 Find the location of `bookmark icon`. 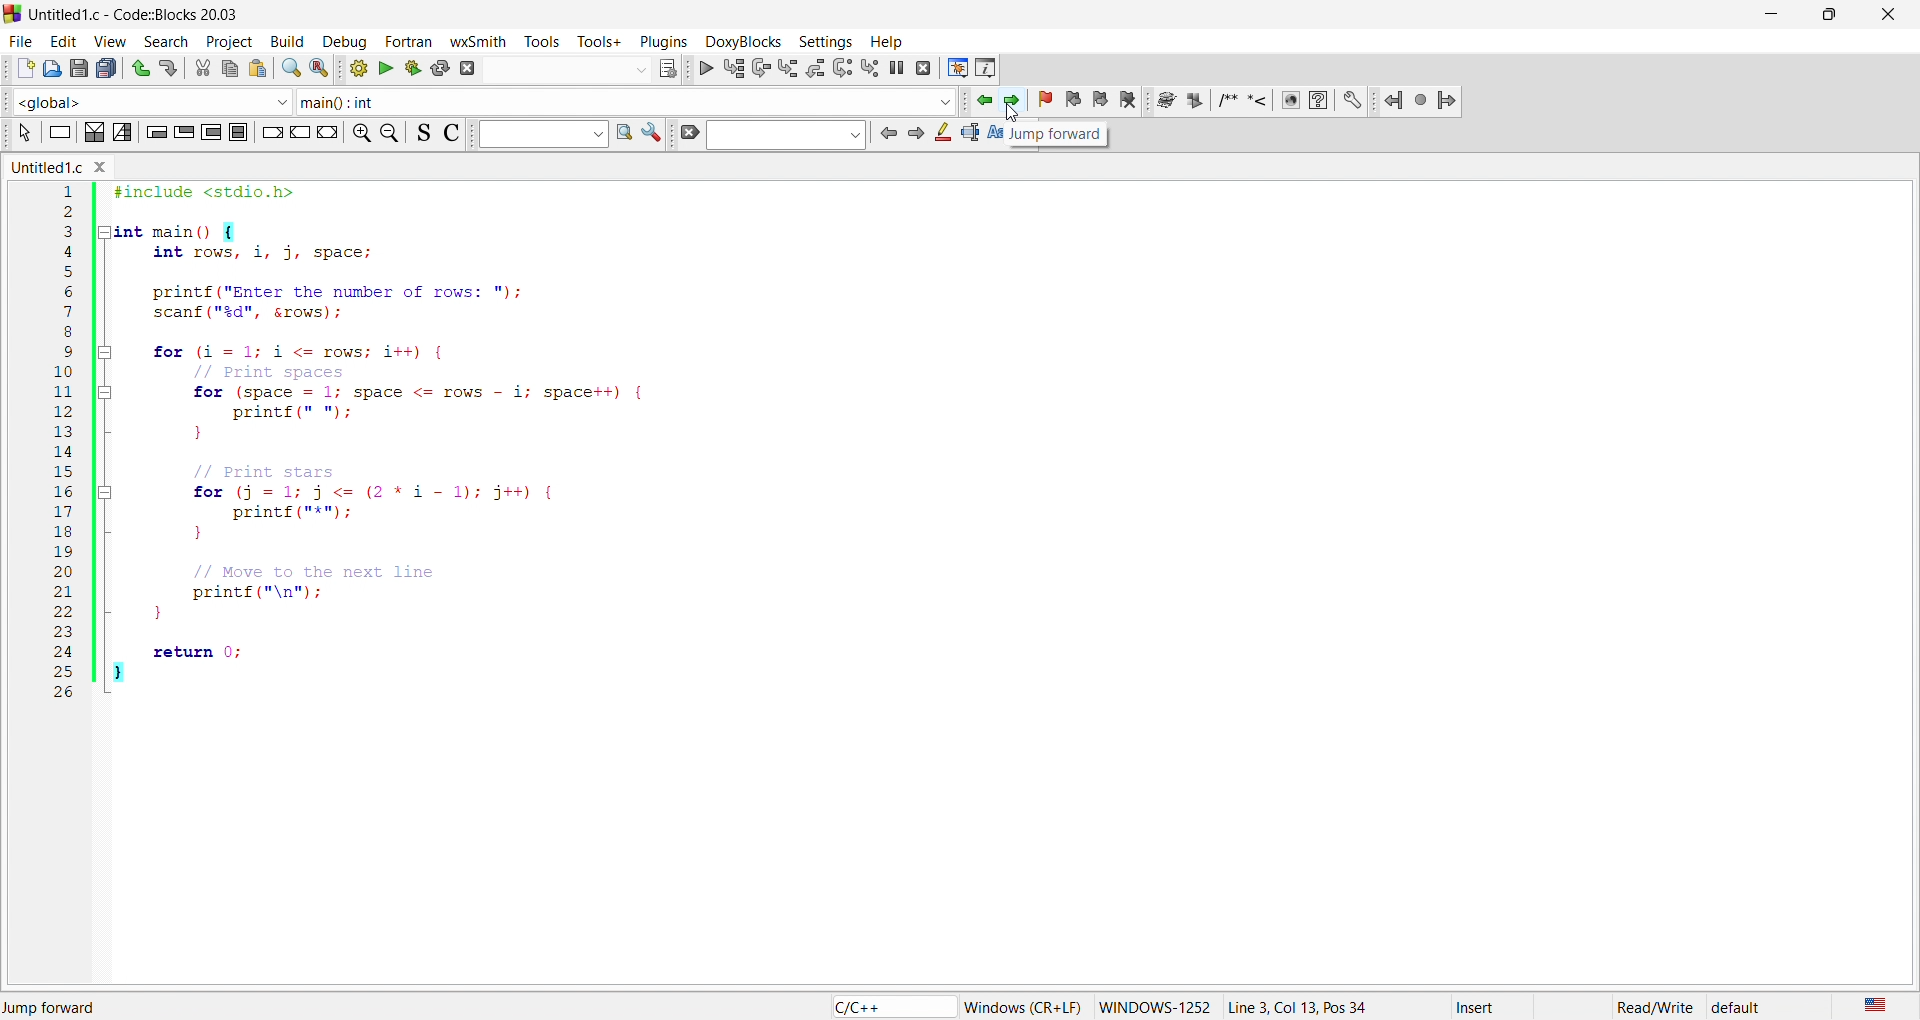

bookmark icon is located at coordinates (1084, 100).